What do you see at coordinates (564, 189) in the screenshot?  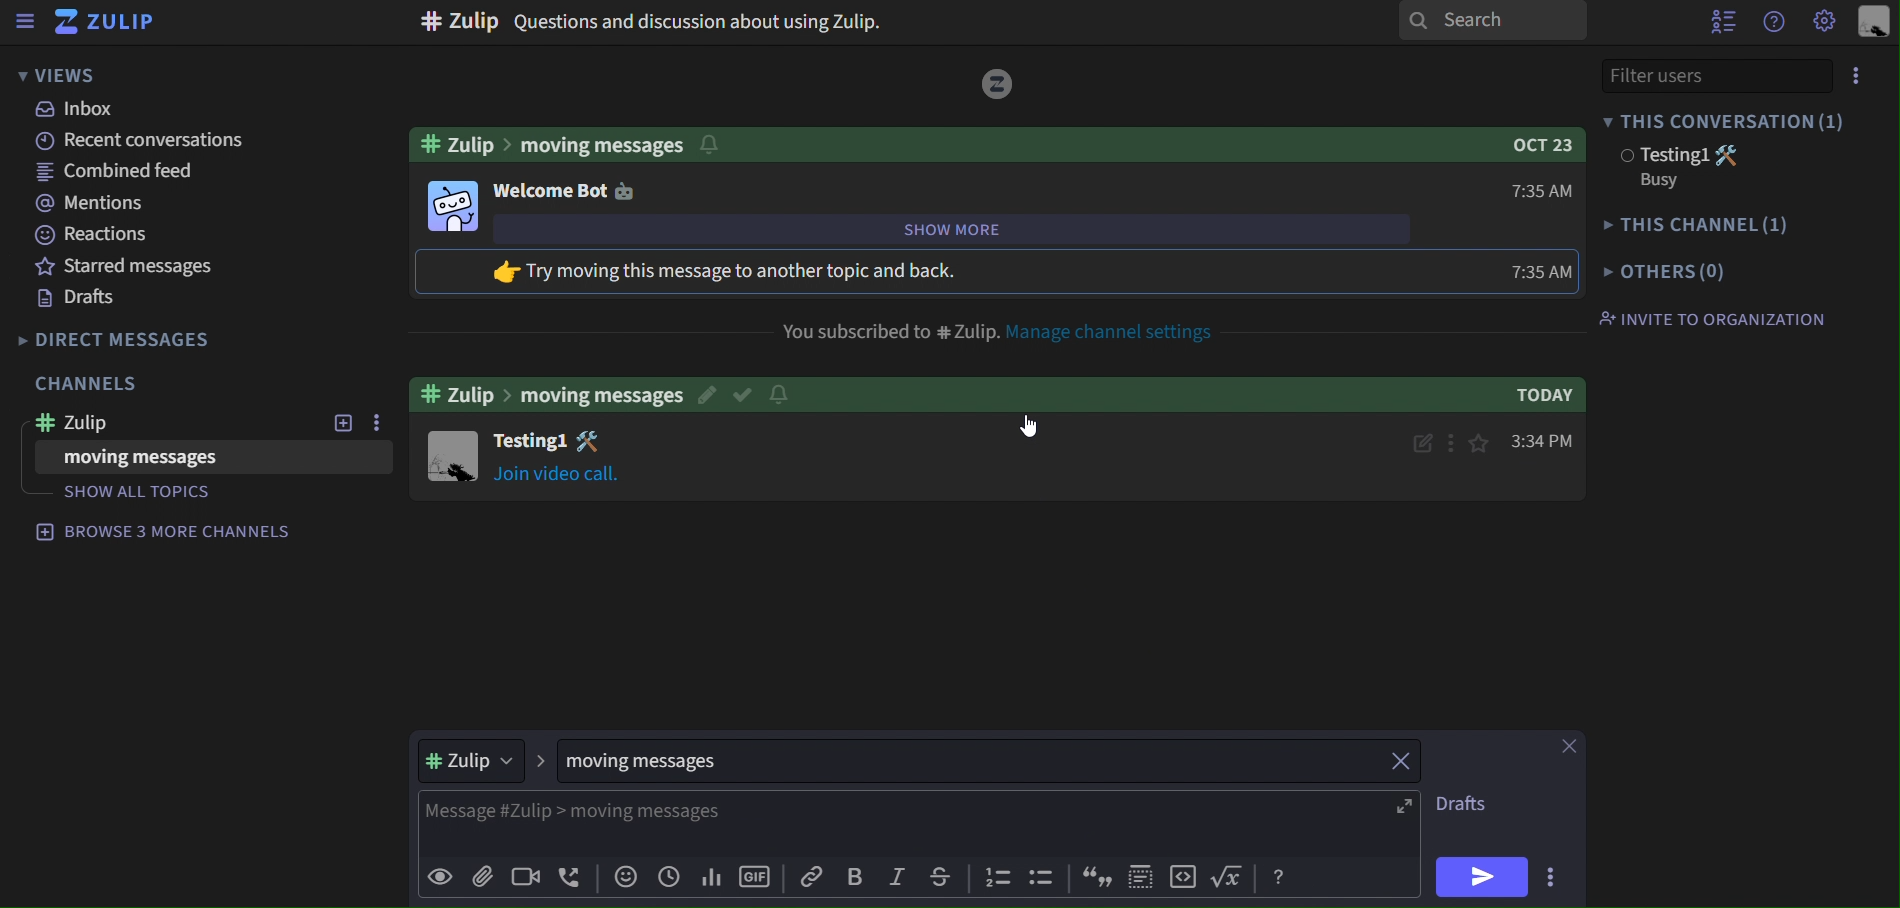 I see `welcome bot` at bounding box center [564, 189].